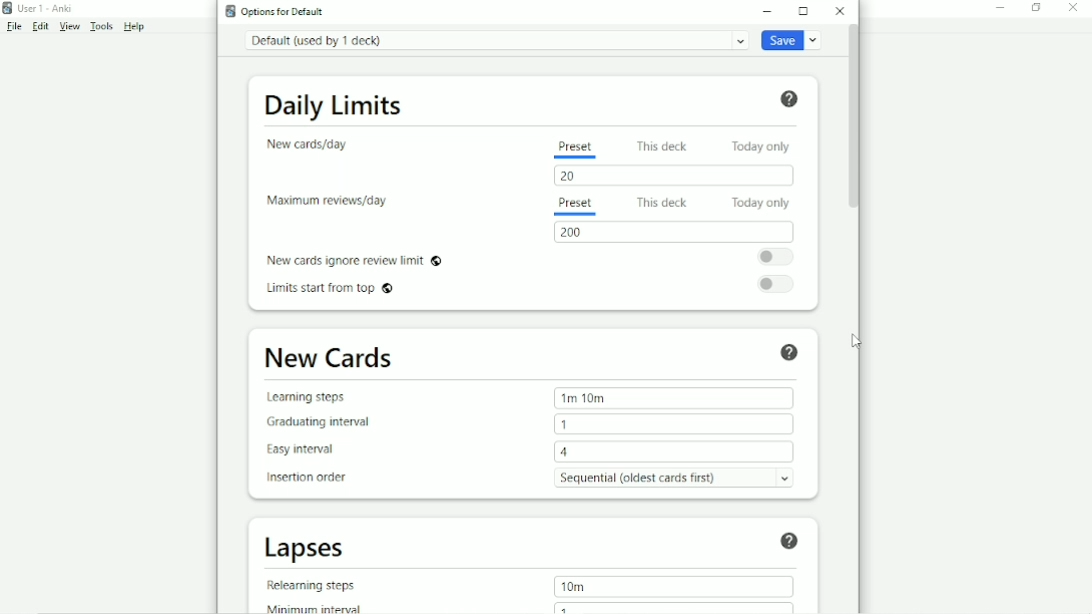  I want to click on 1m 10m, so click(673, 398).